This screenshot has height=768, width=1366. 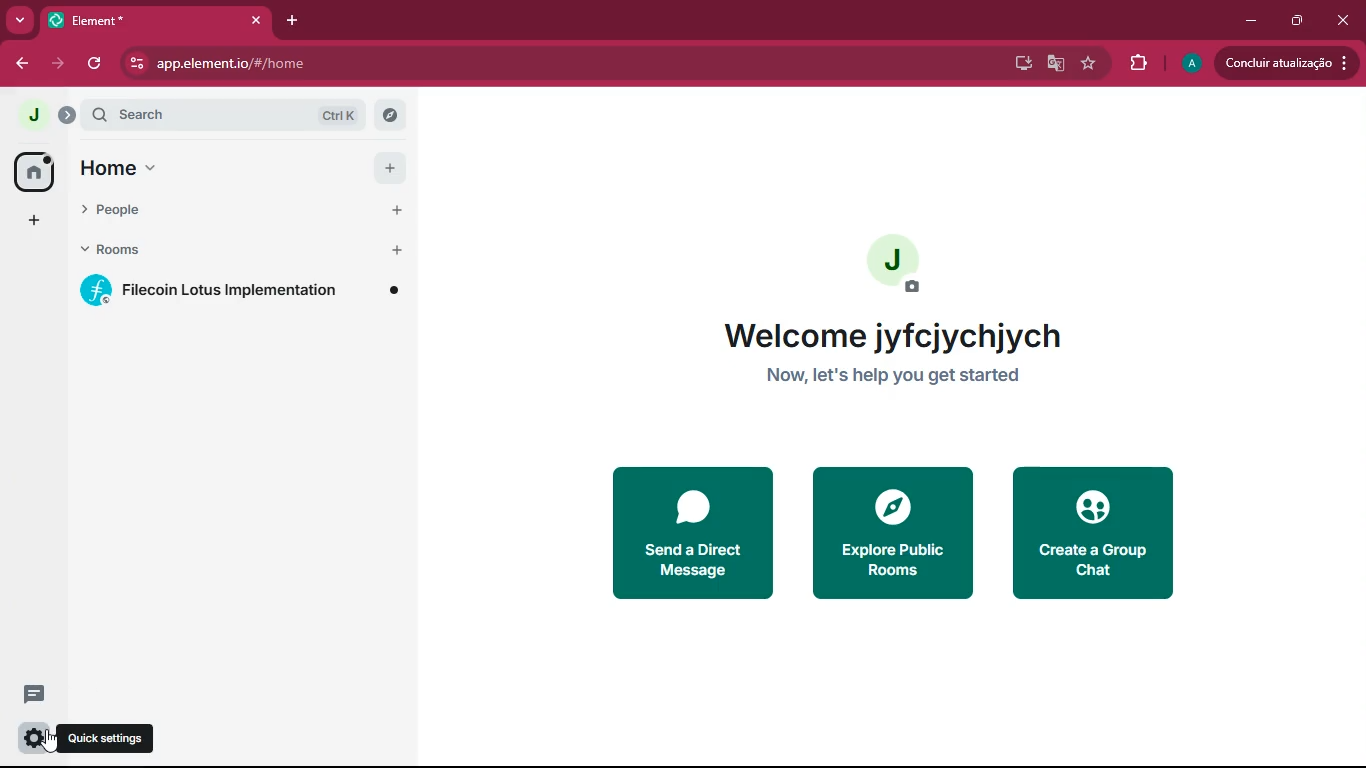 What do you see at coordinates (61, 64) in the screenshot?
I see `forward` at bounding box center [61, 64].